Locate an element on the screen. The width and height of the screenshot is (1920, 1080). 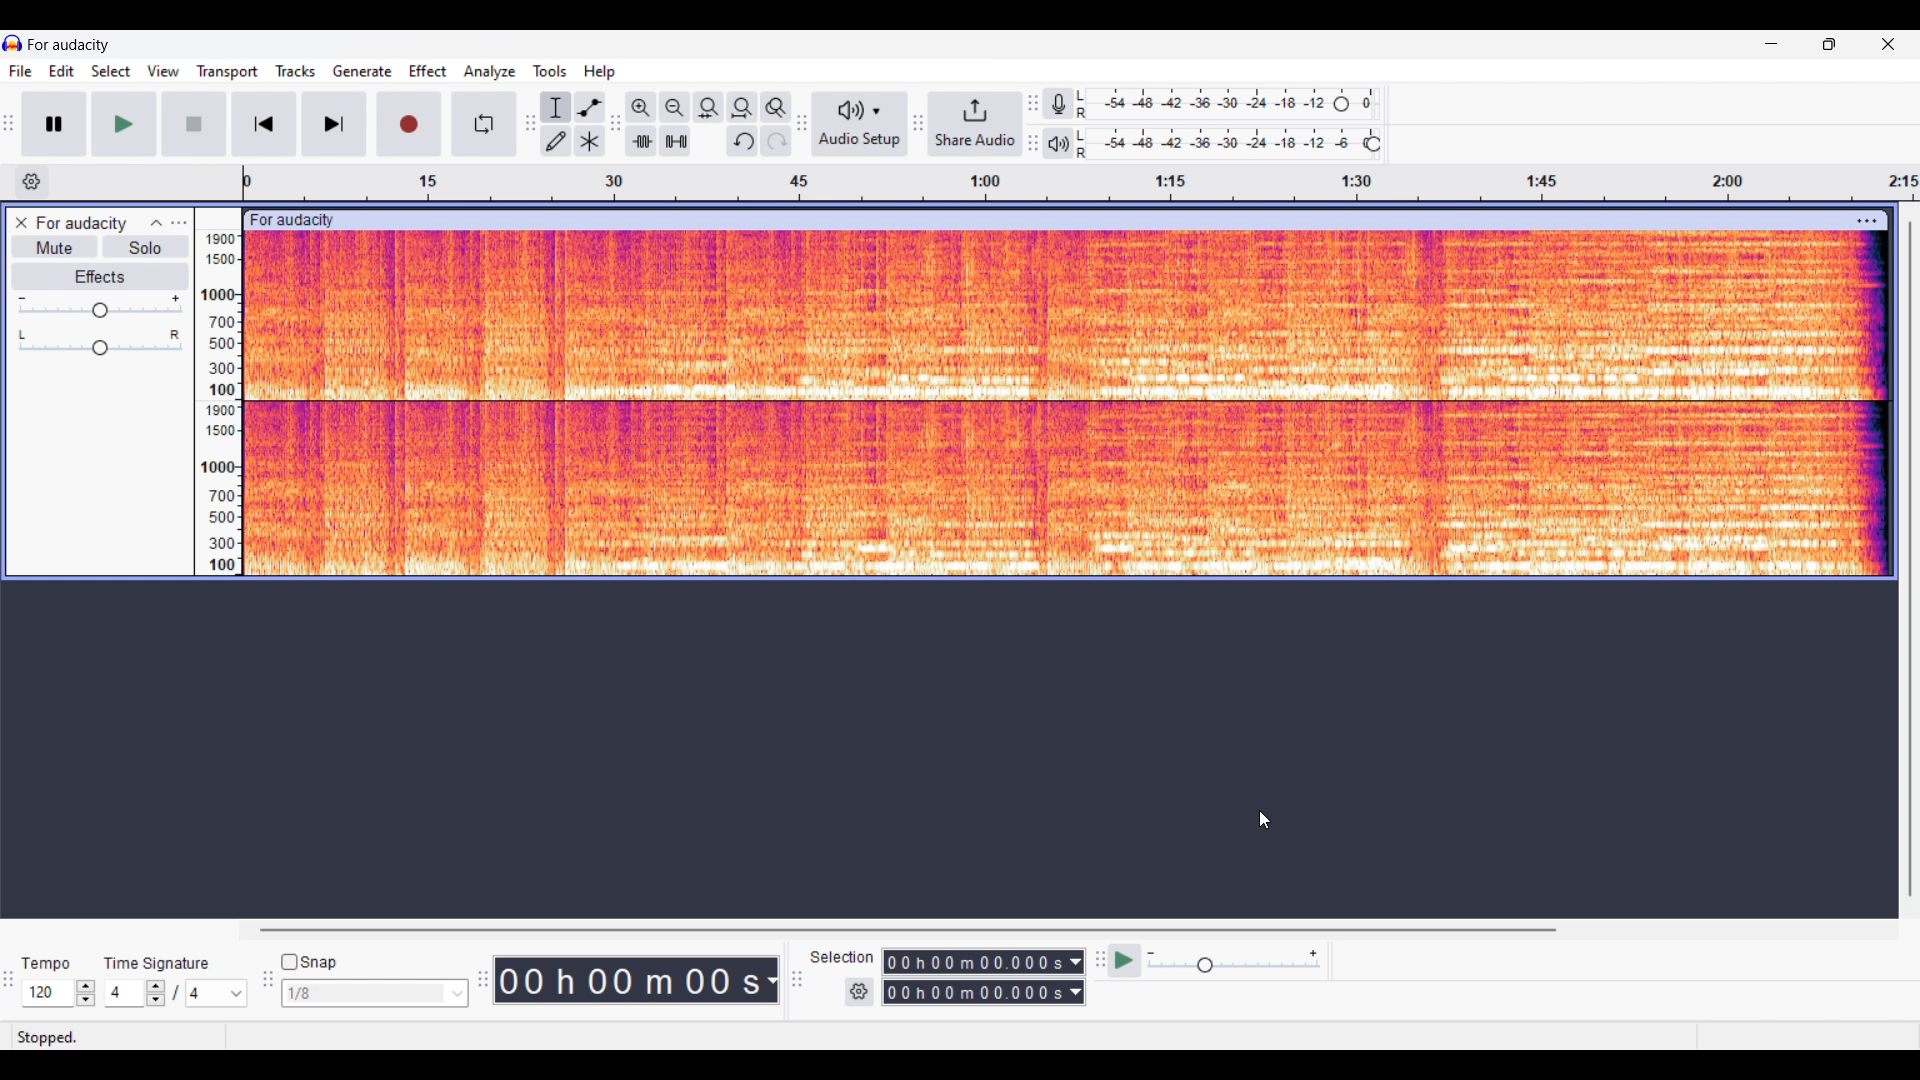
Multi tool is located at coordinates (590, 141).